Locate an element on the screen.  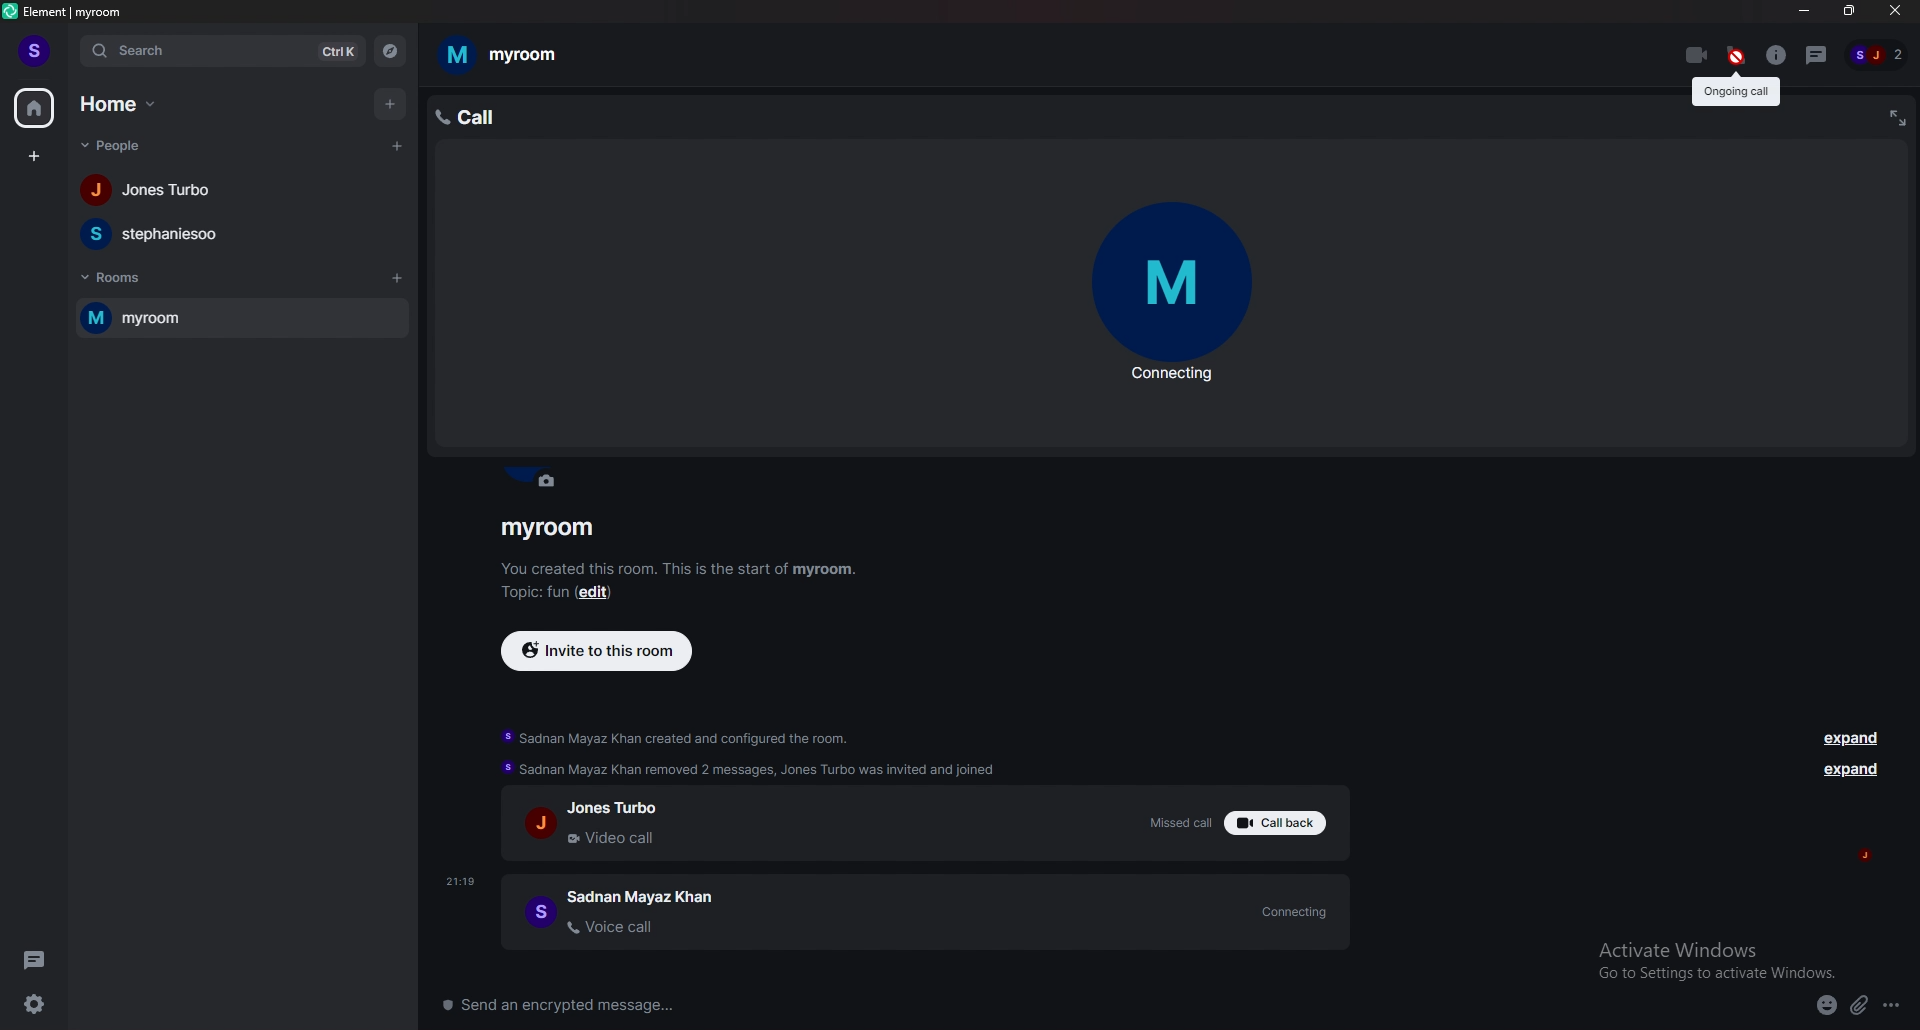
add room is located at coordinates (402, 284).